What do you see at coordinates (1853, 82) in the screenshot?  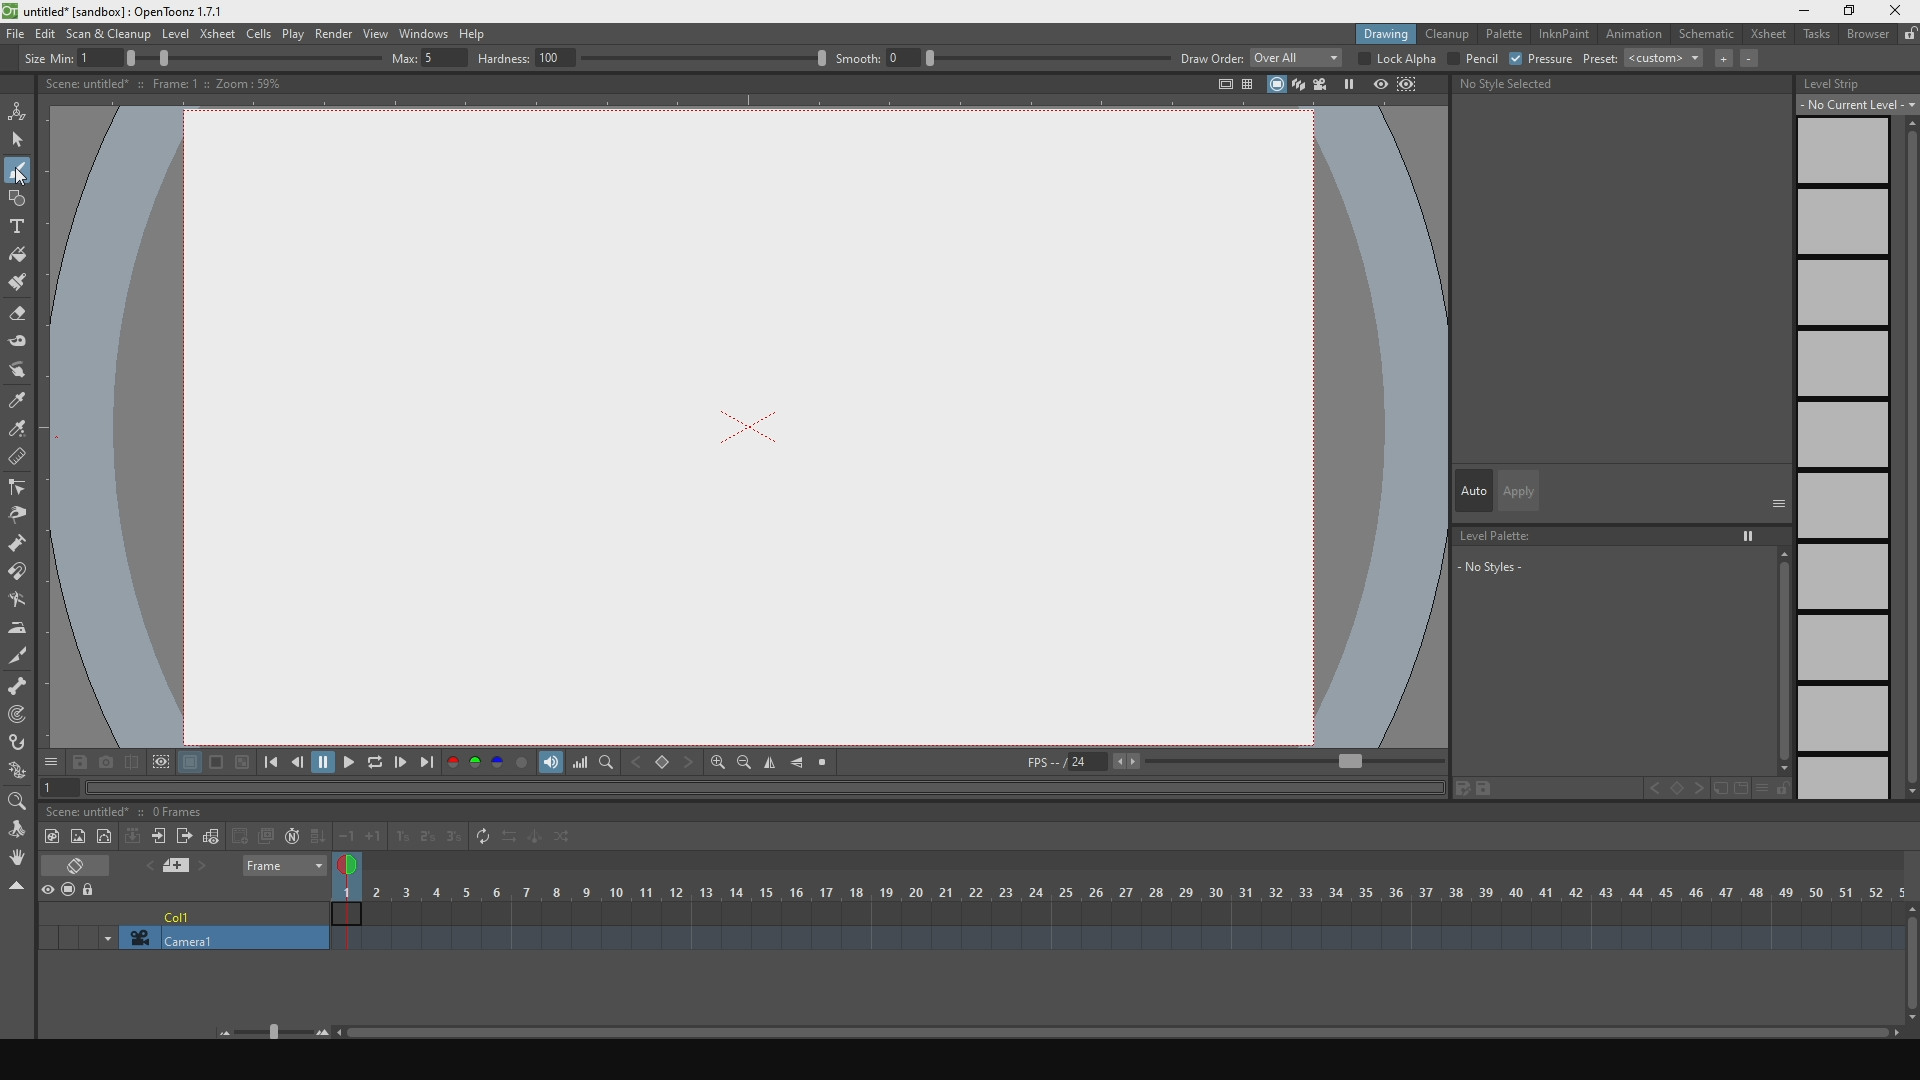 I see `level strip` at bounding box center [1853, 82].